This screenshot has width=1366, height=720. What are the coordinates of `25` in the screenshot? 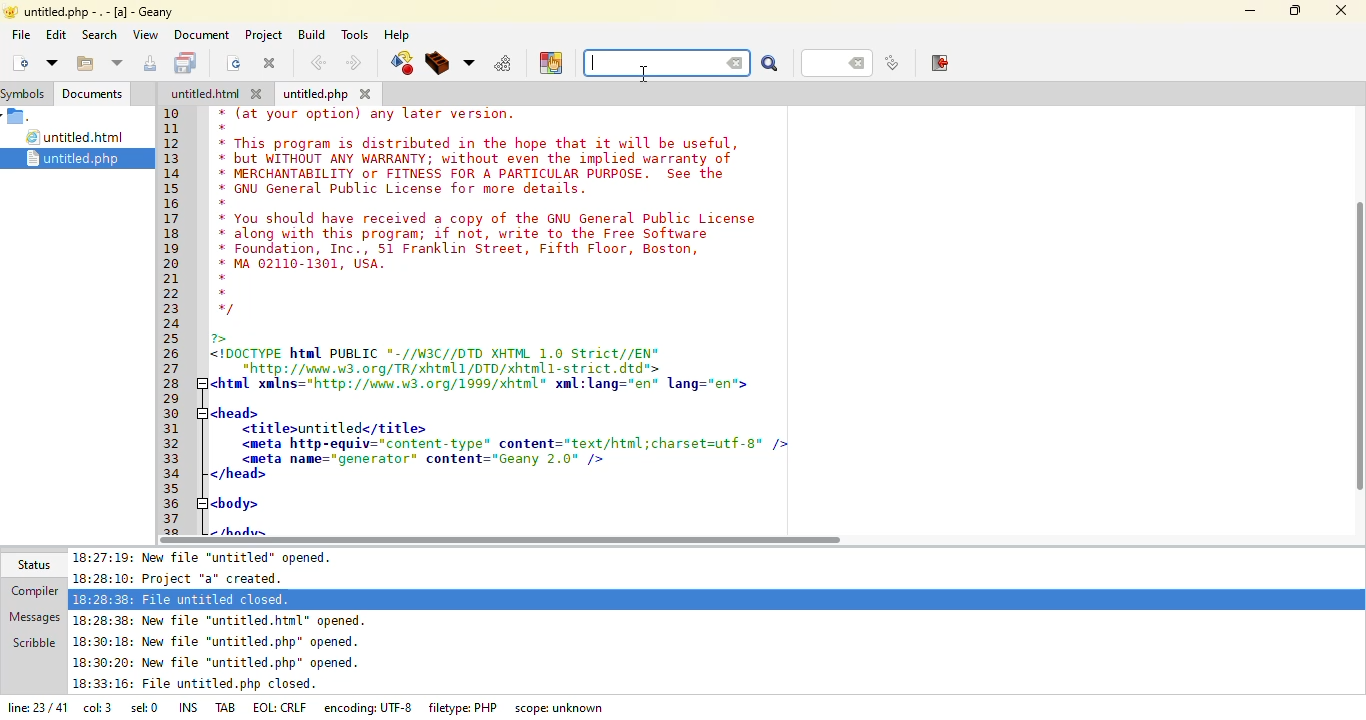 It's located at (173, 338).